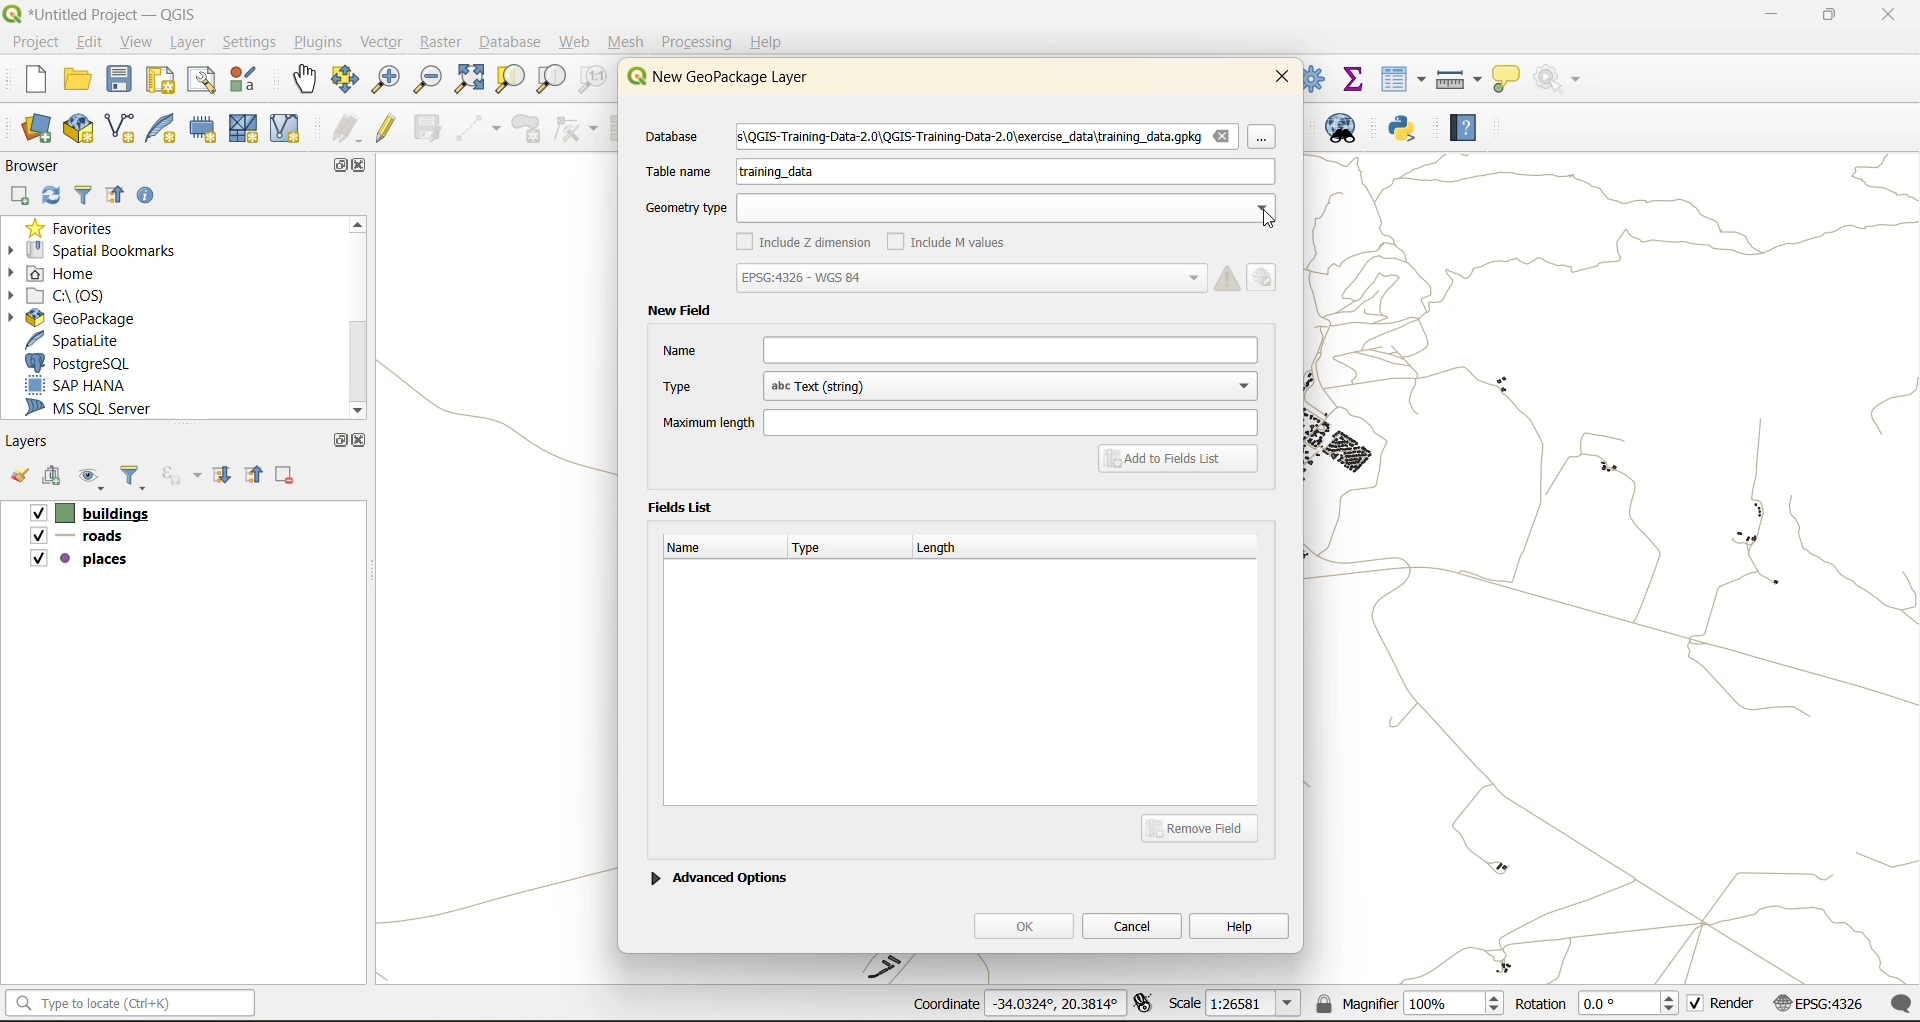  Describe the element at coordinates (37, 129) in the screenshot. I see `open data source manager` at that location.